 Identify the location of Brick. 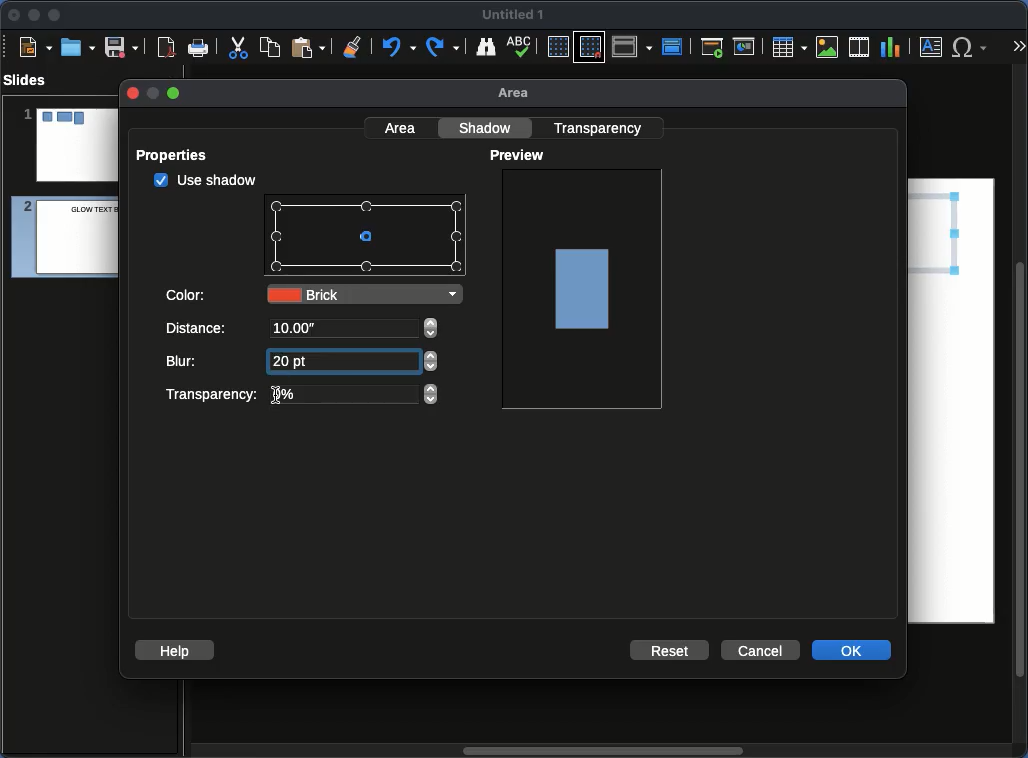
(364, 294).